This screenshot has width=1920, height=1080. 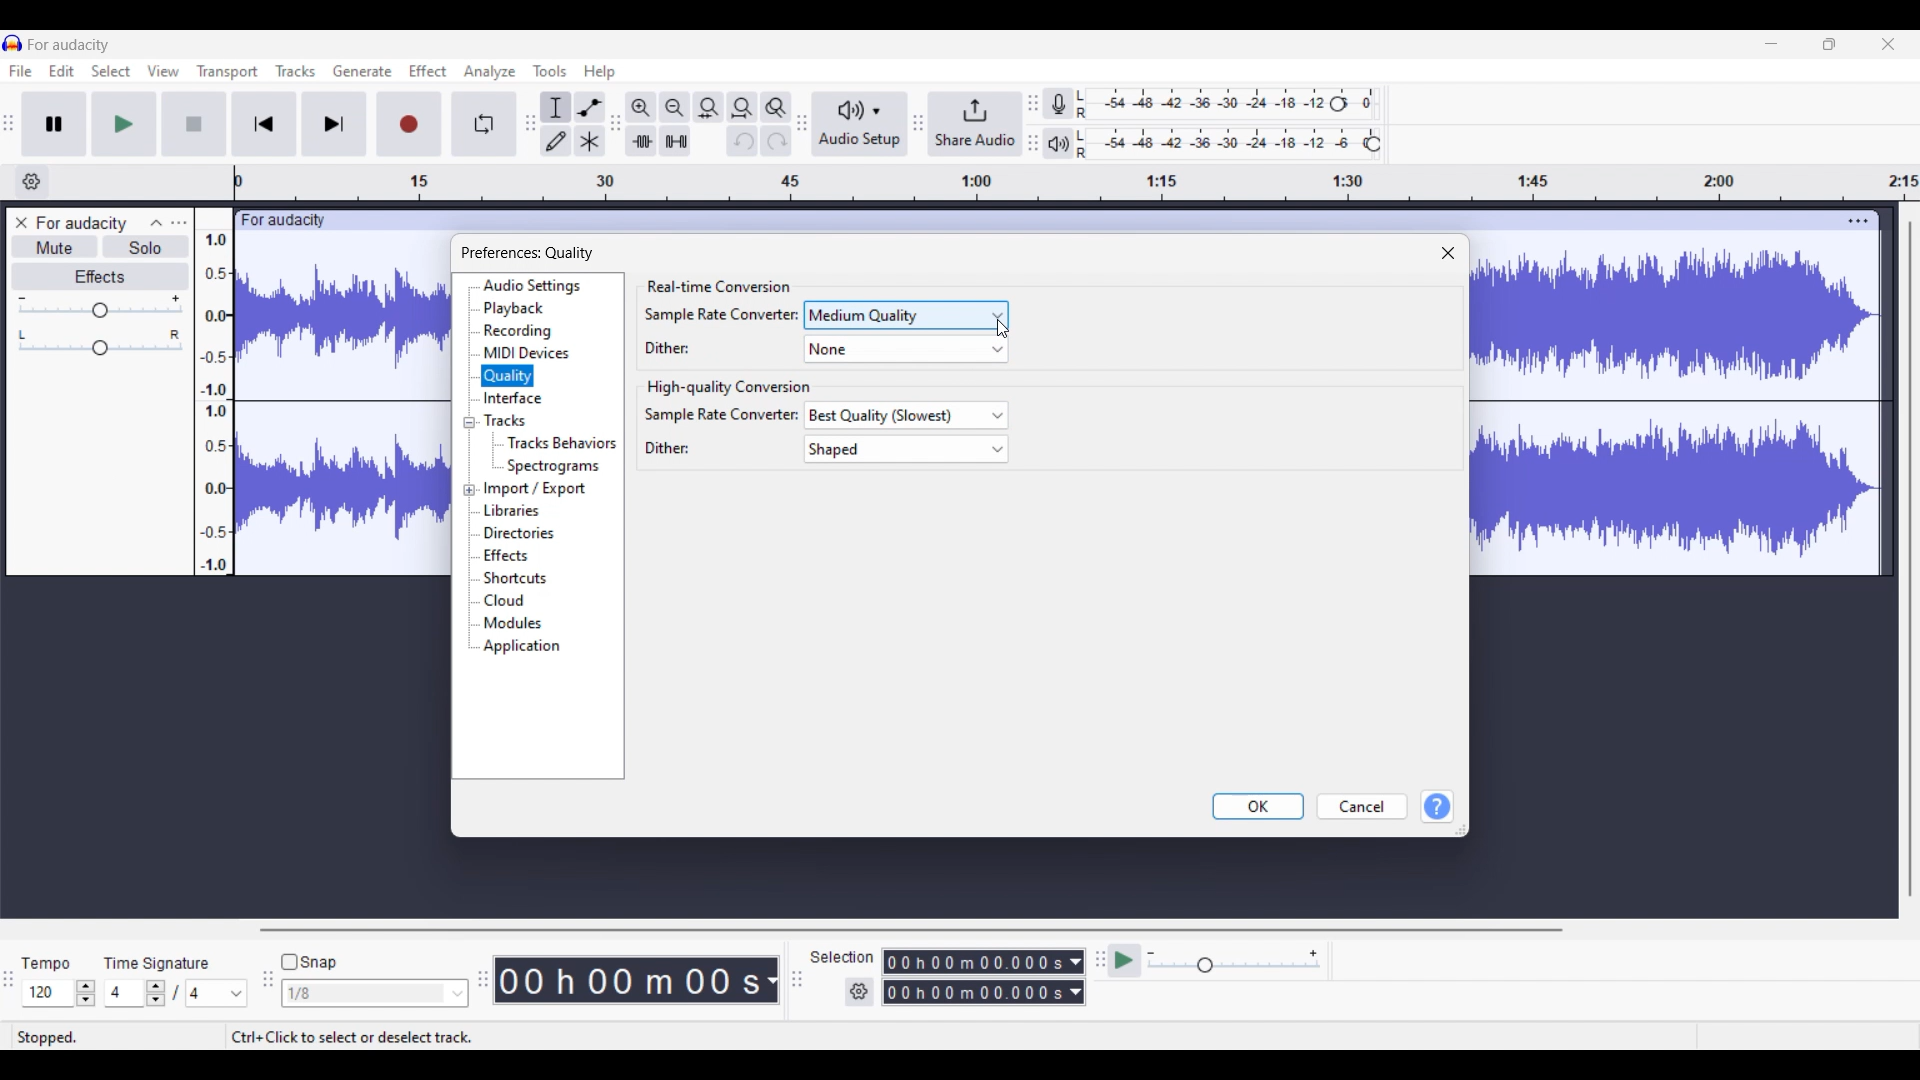 What do you see at coordinates (776, 108) in the screenshot?
I see `Zoom toggle` at bounding box center [776, 108].